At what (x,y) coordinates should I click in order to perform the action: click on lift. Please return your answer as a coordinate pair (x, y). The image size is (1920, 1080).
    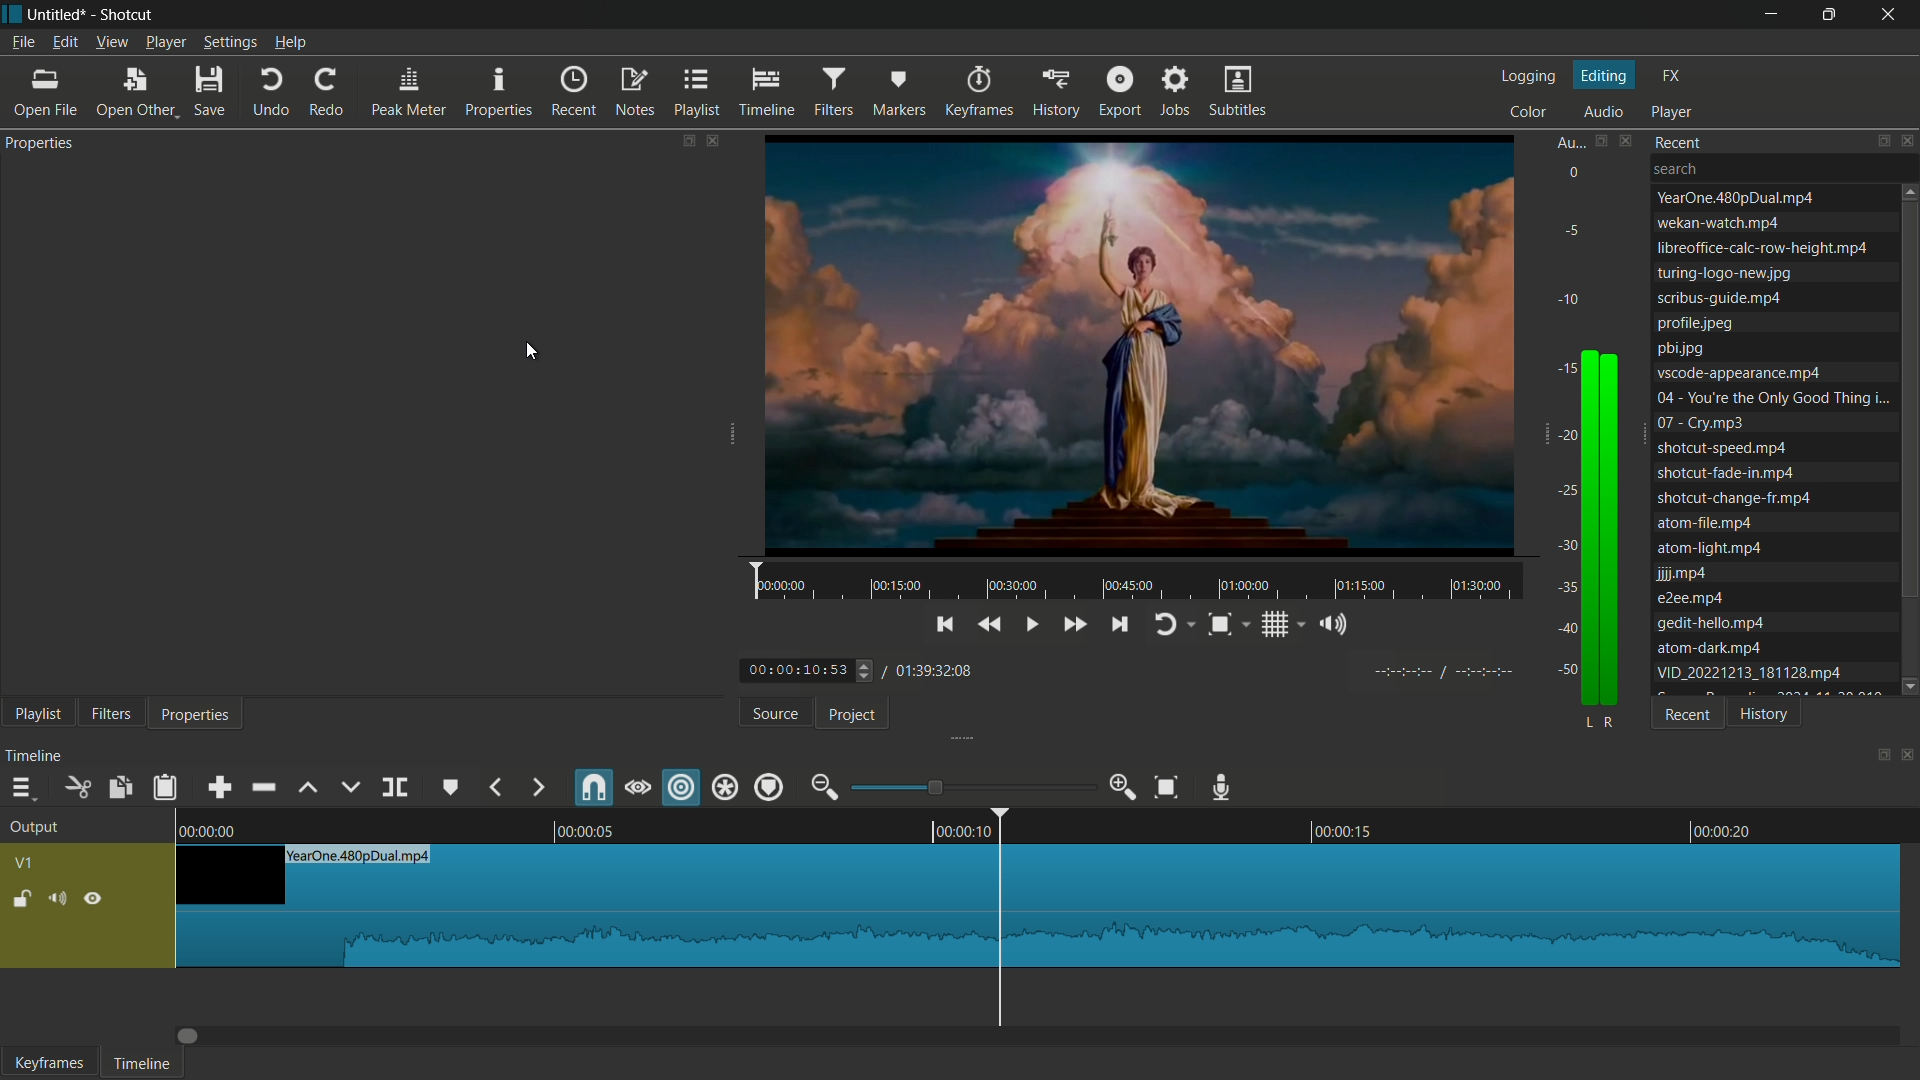
    Looking at the image, I should click on (311, 790).